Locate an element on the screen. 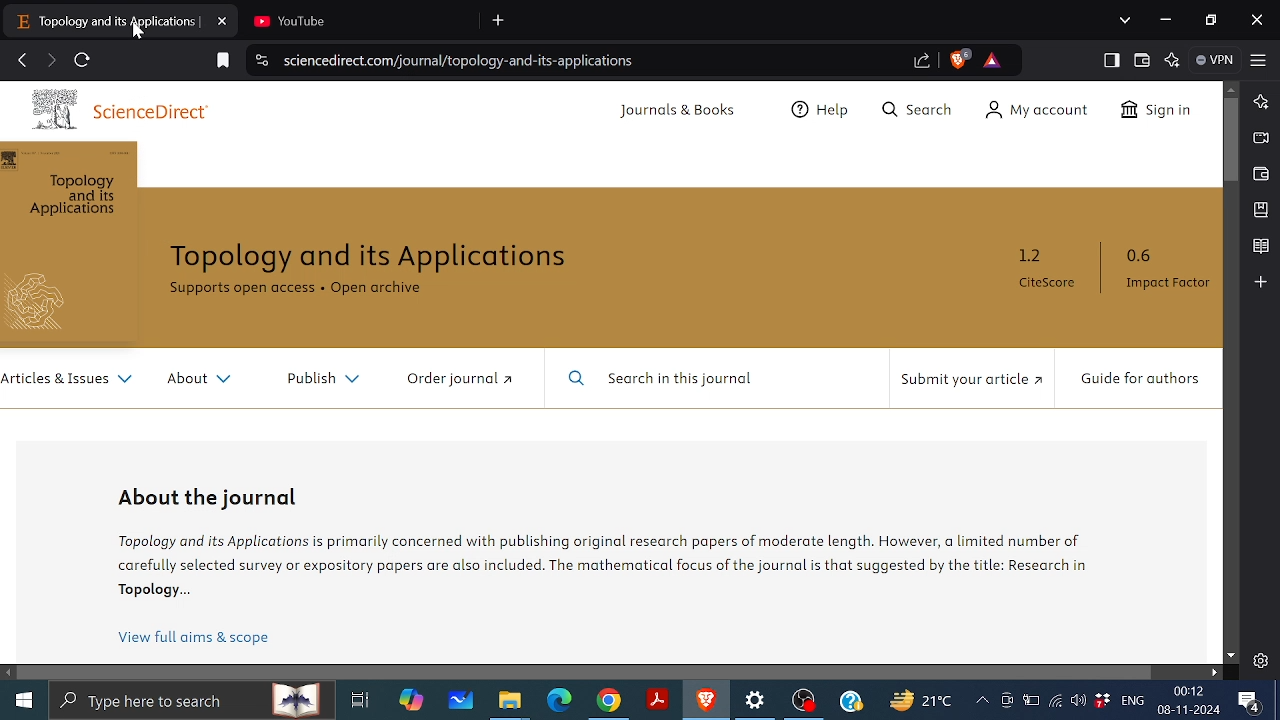 The width and height of the screenshot is (1280, 720). Weather is located at coordinates (919, 699).